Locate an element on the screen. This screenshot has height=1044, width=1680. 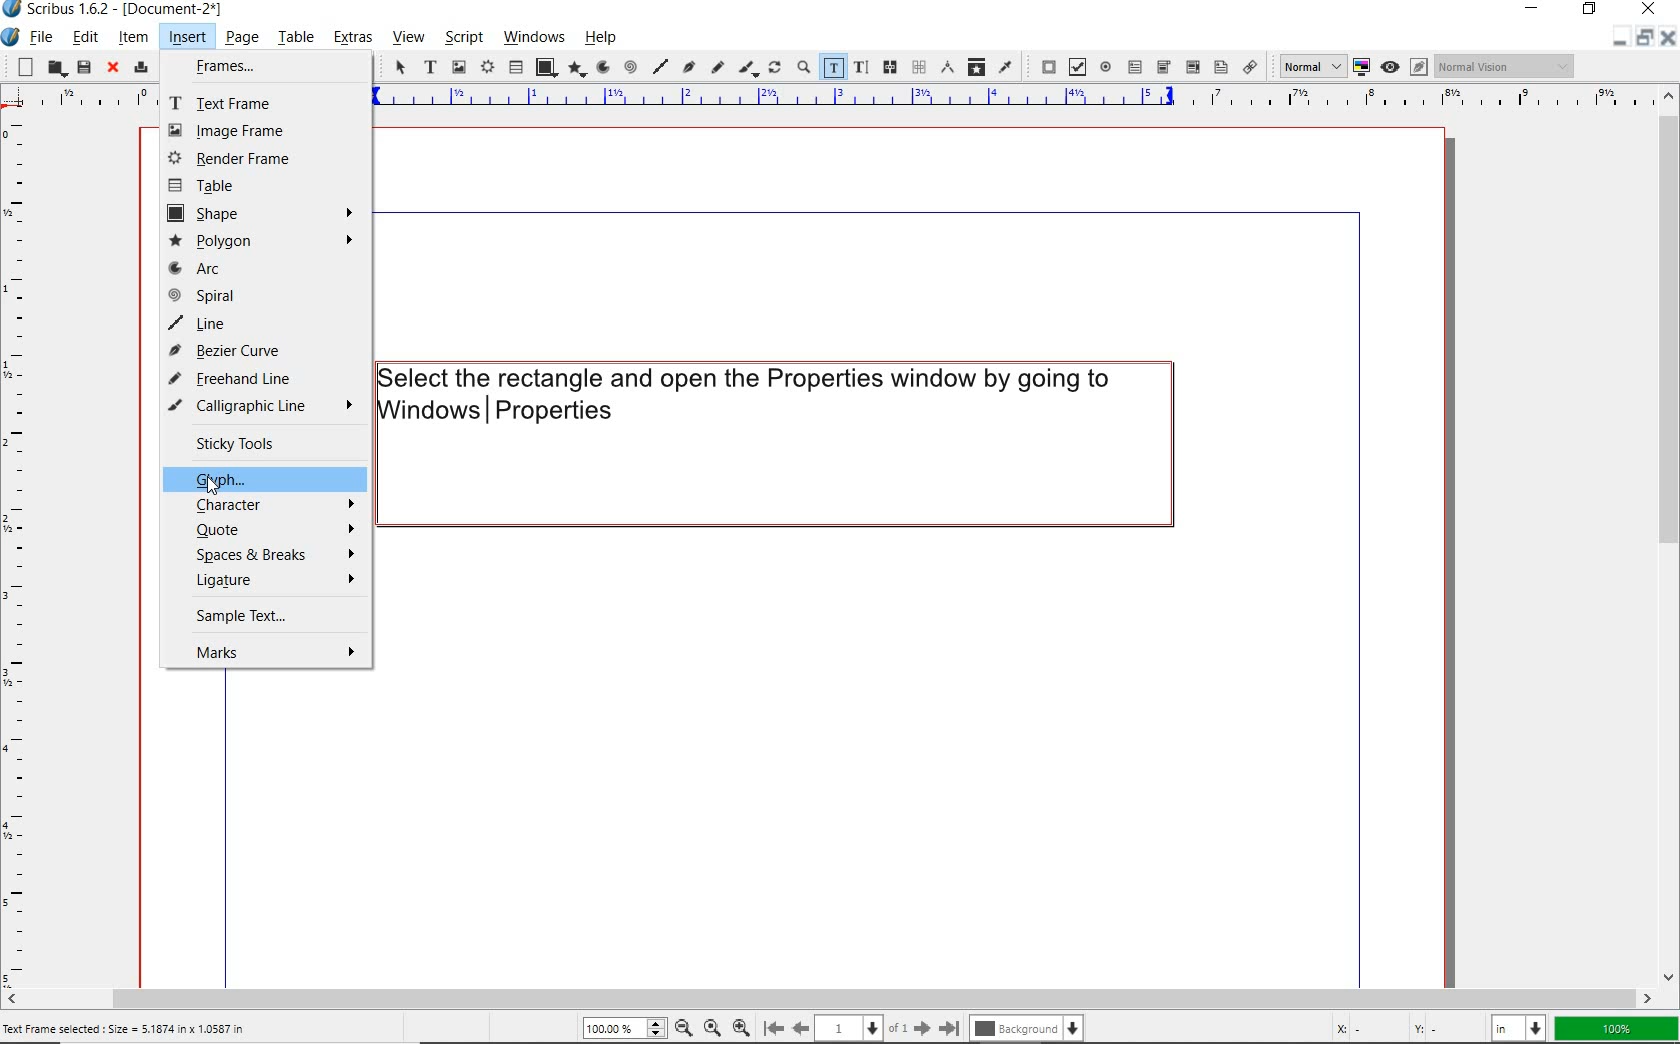
scribus 1.6.2 - [Document-2*] is located at coordinates (133, 10).